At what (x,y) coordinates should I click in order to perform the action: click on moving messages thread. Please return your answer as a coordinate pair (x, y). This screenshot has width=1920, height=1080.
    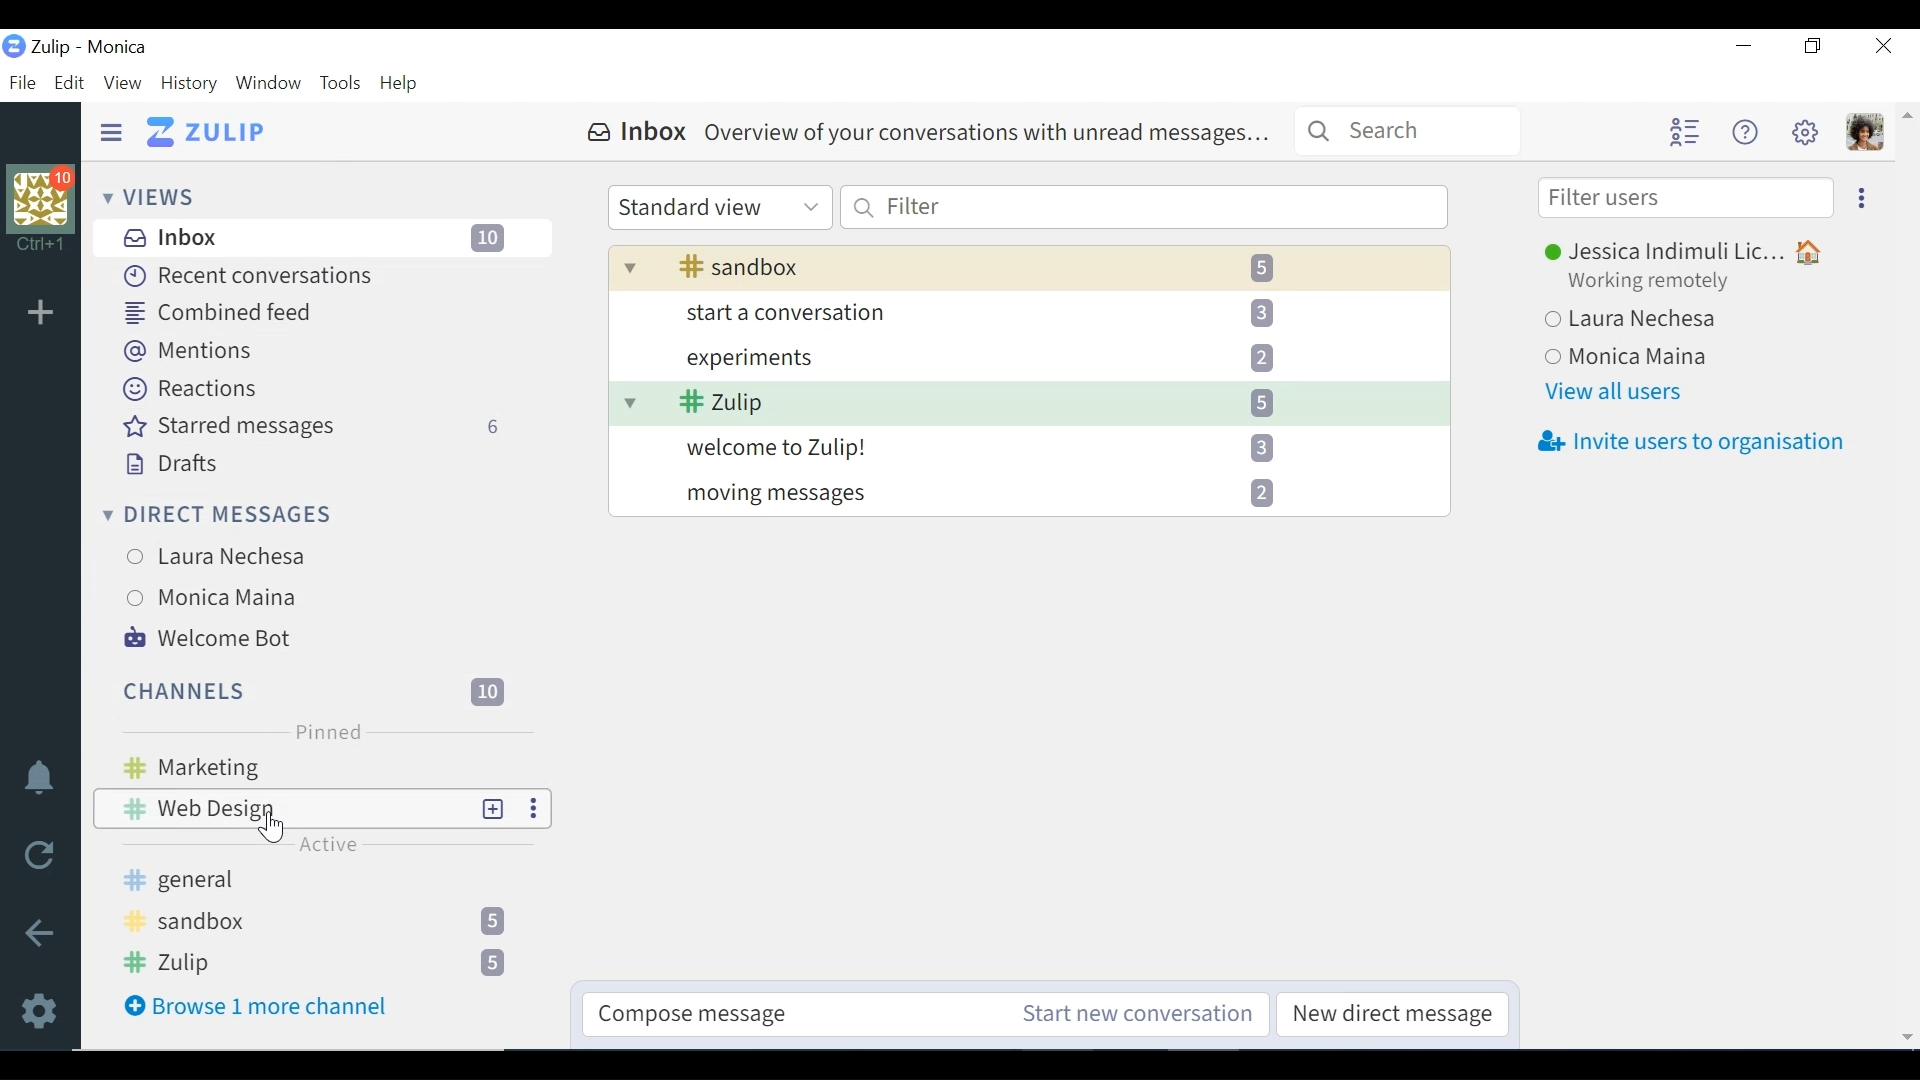
    Looking at the image, I should click on (1015, 491).